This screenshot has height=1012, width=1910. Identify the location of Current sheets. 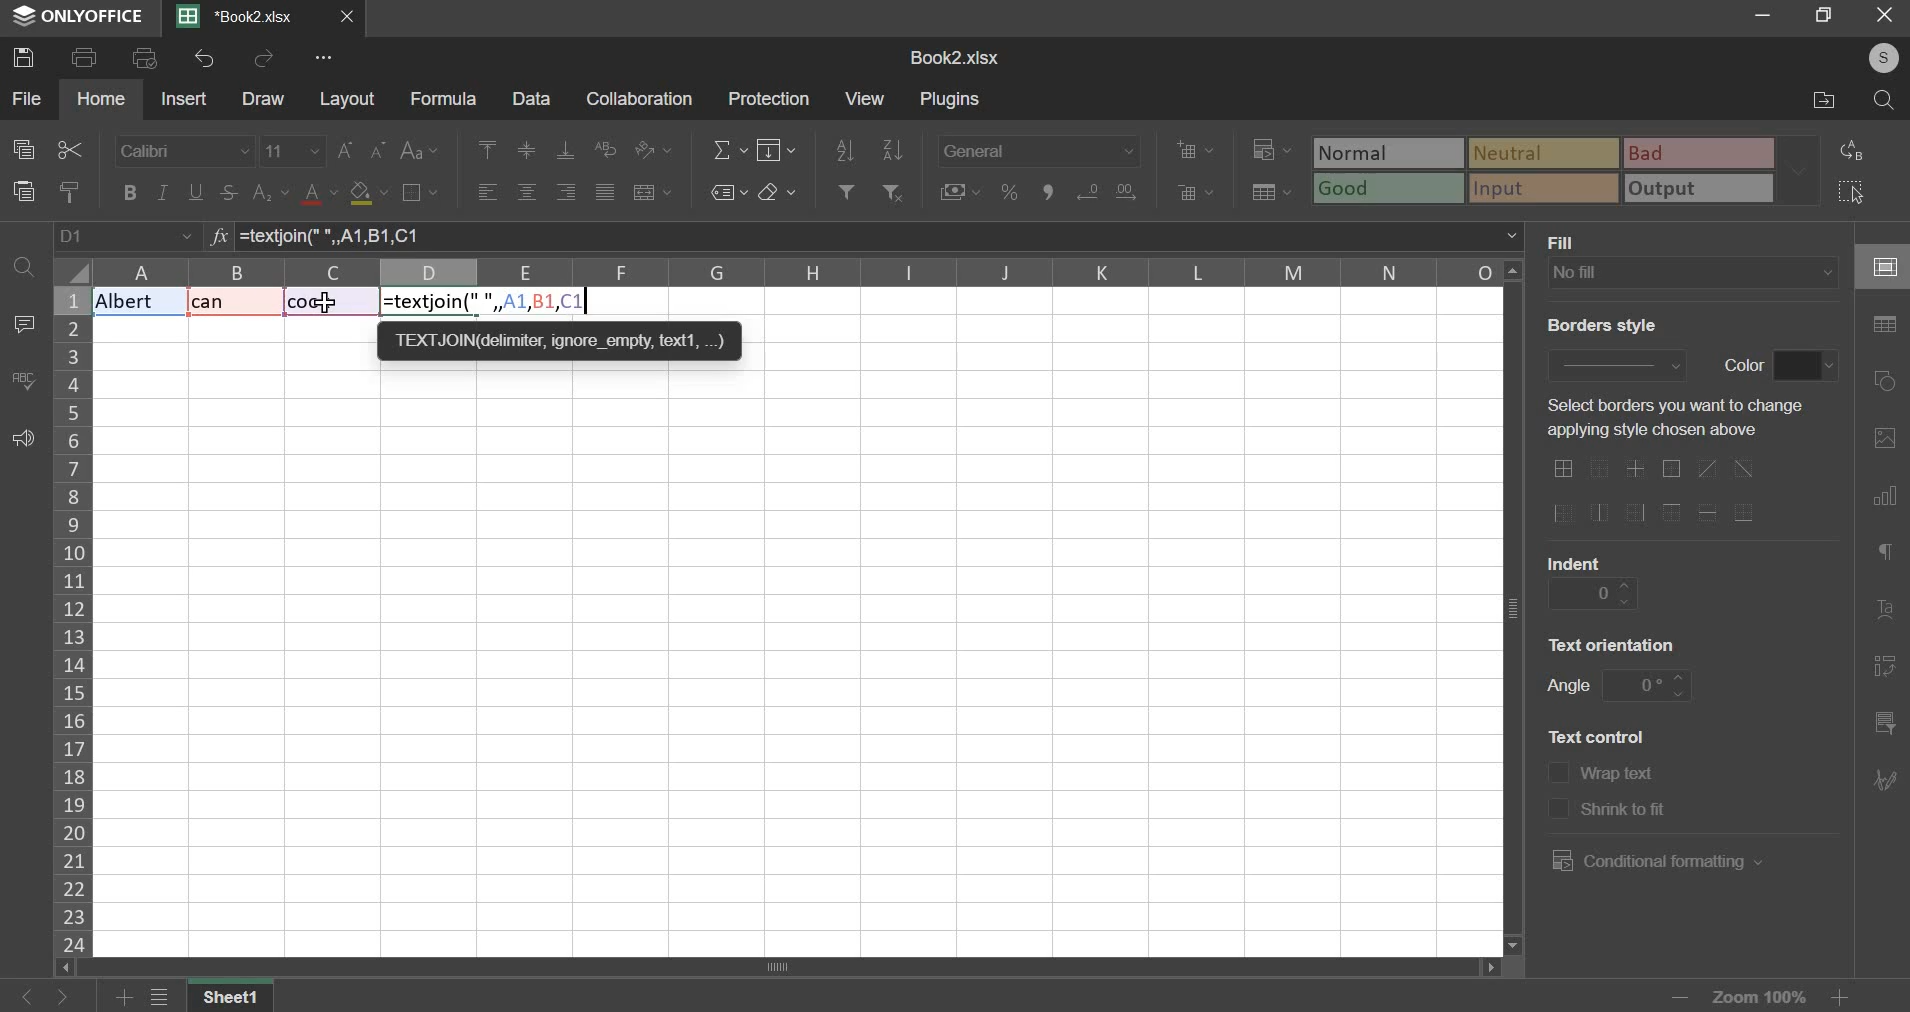
(245, 17).